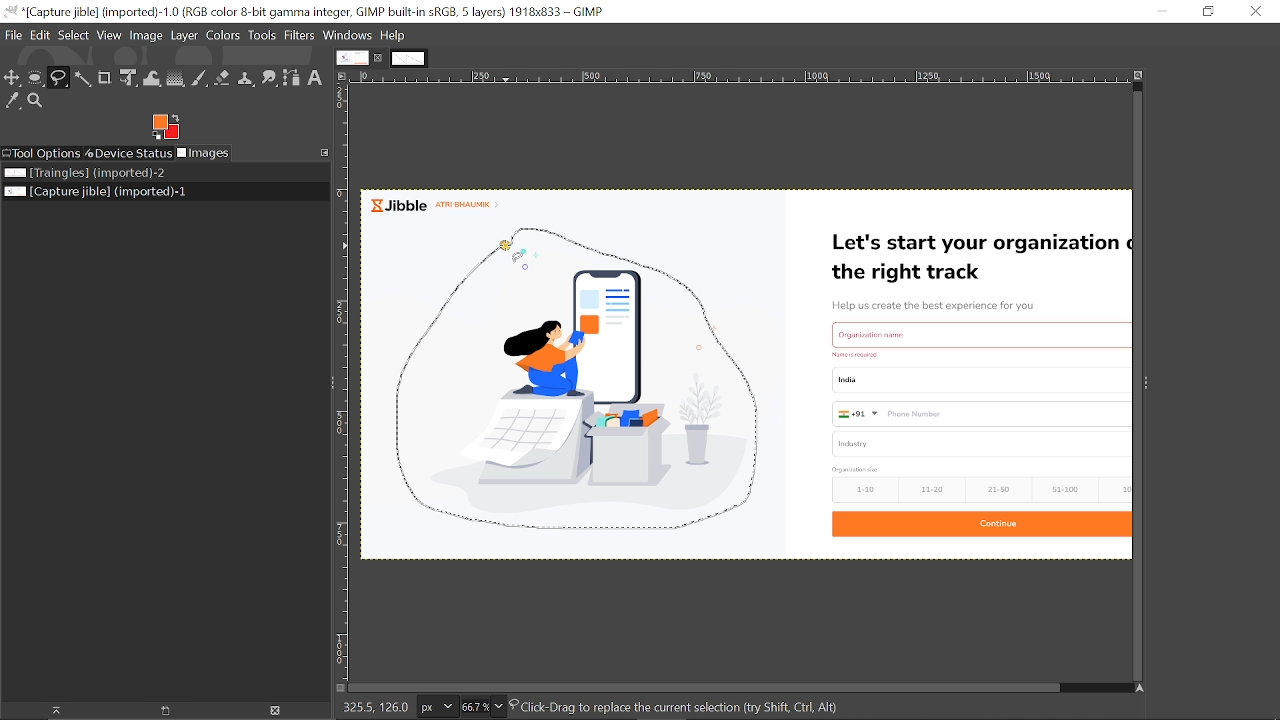  I want to click on Layer, so click(184, 37).